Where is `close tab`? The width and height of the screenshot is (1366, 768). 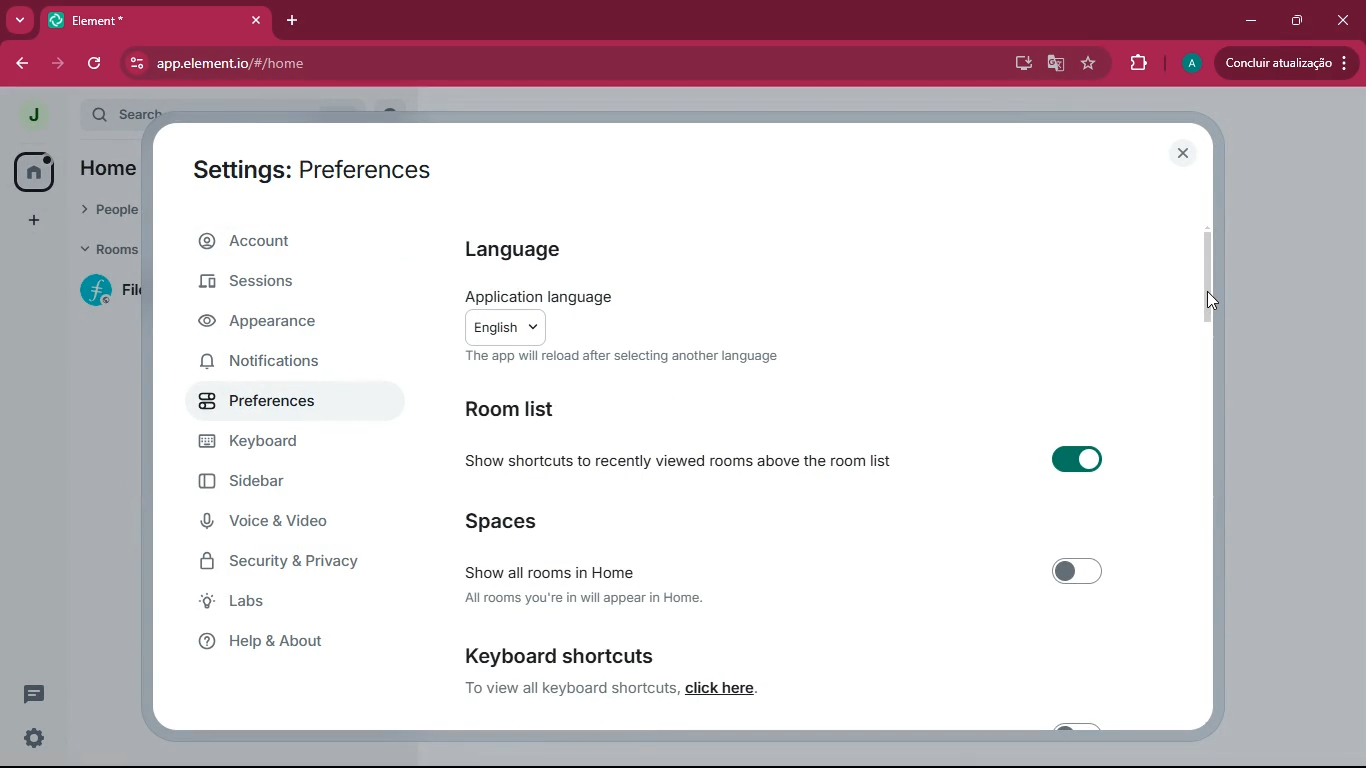 close tab is located at coordinates (257, 21).